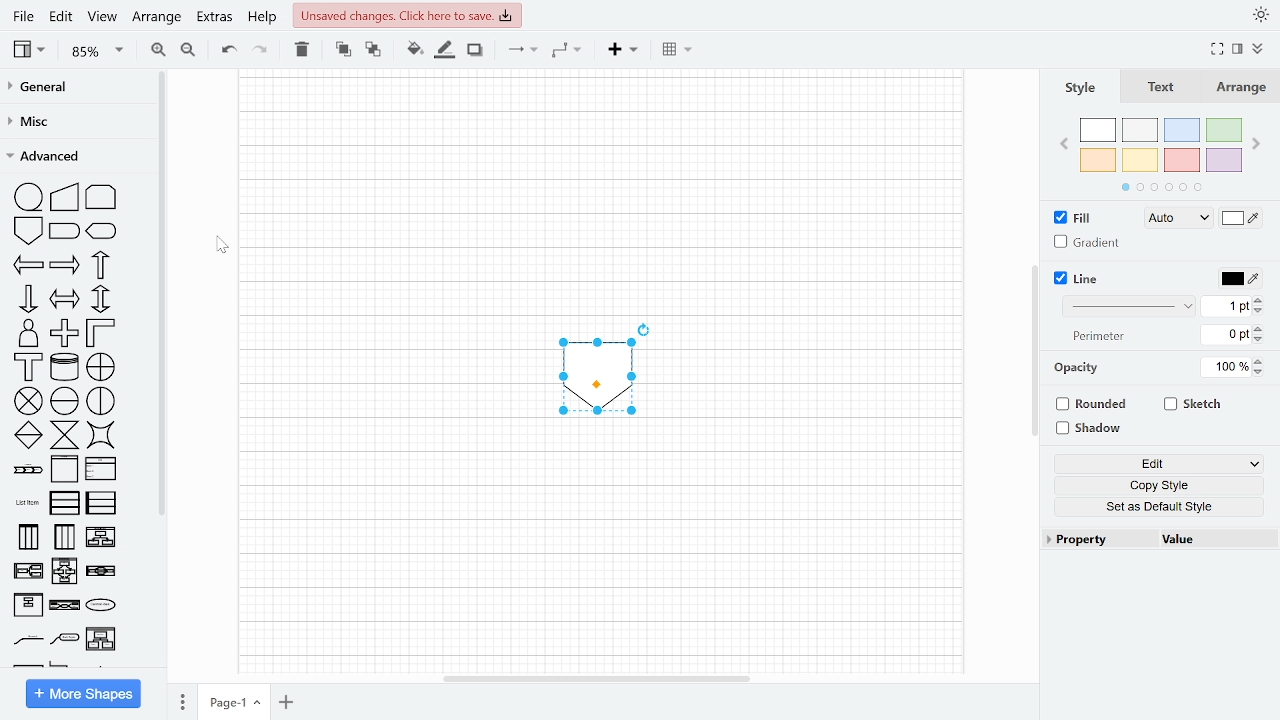 This screenshot has height=720, width=1280. I want to click on Edit, so click(62, 17).